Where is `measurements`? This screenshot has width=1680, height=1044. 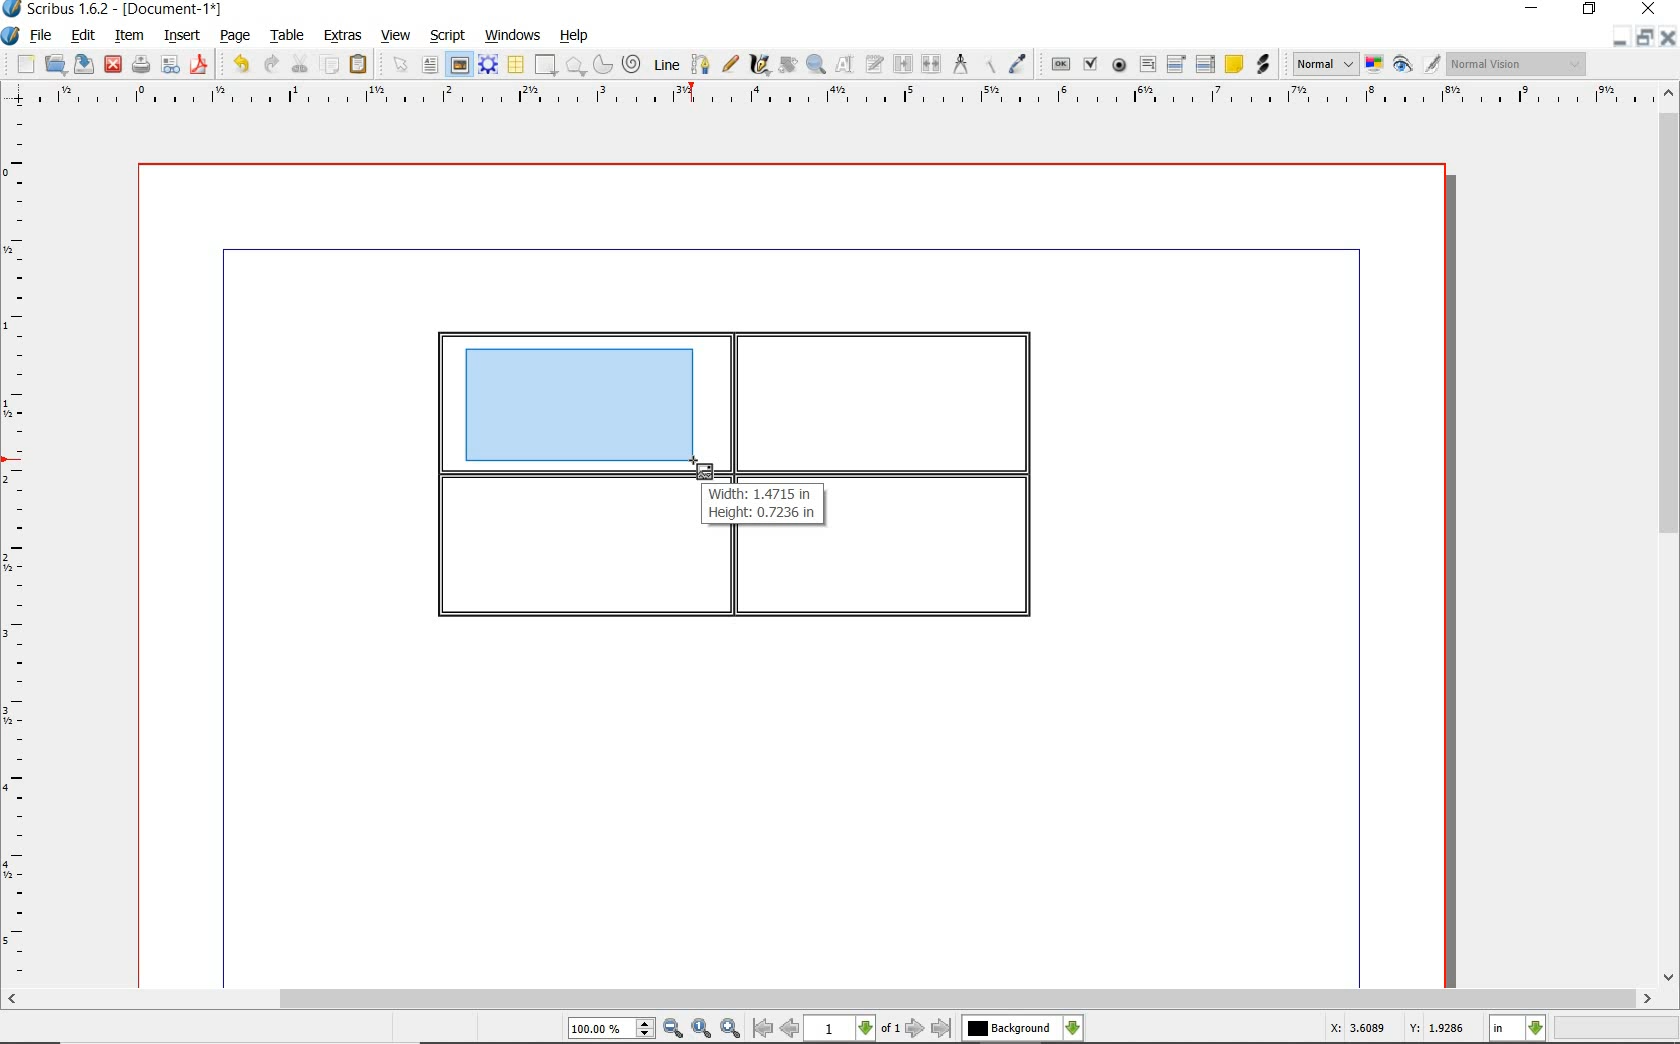 measurements is located at coordinates (961, 64).